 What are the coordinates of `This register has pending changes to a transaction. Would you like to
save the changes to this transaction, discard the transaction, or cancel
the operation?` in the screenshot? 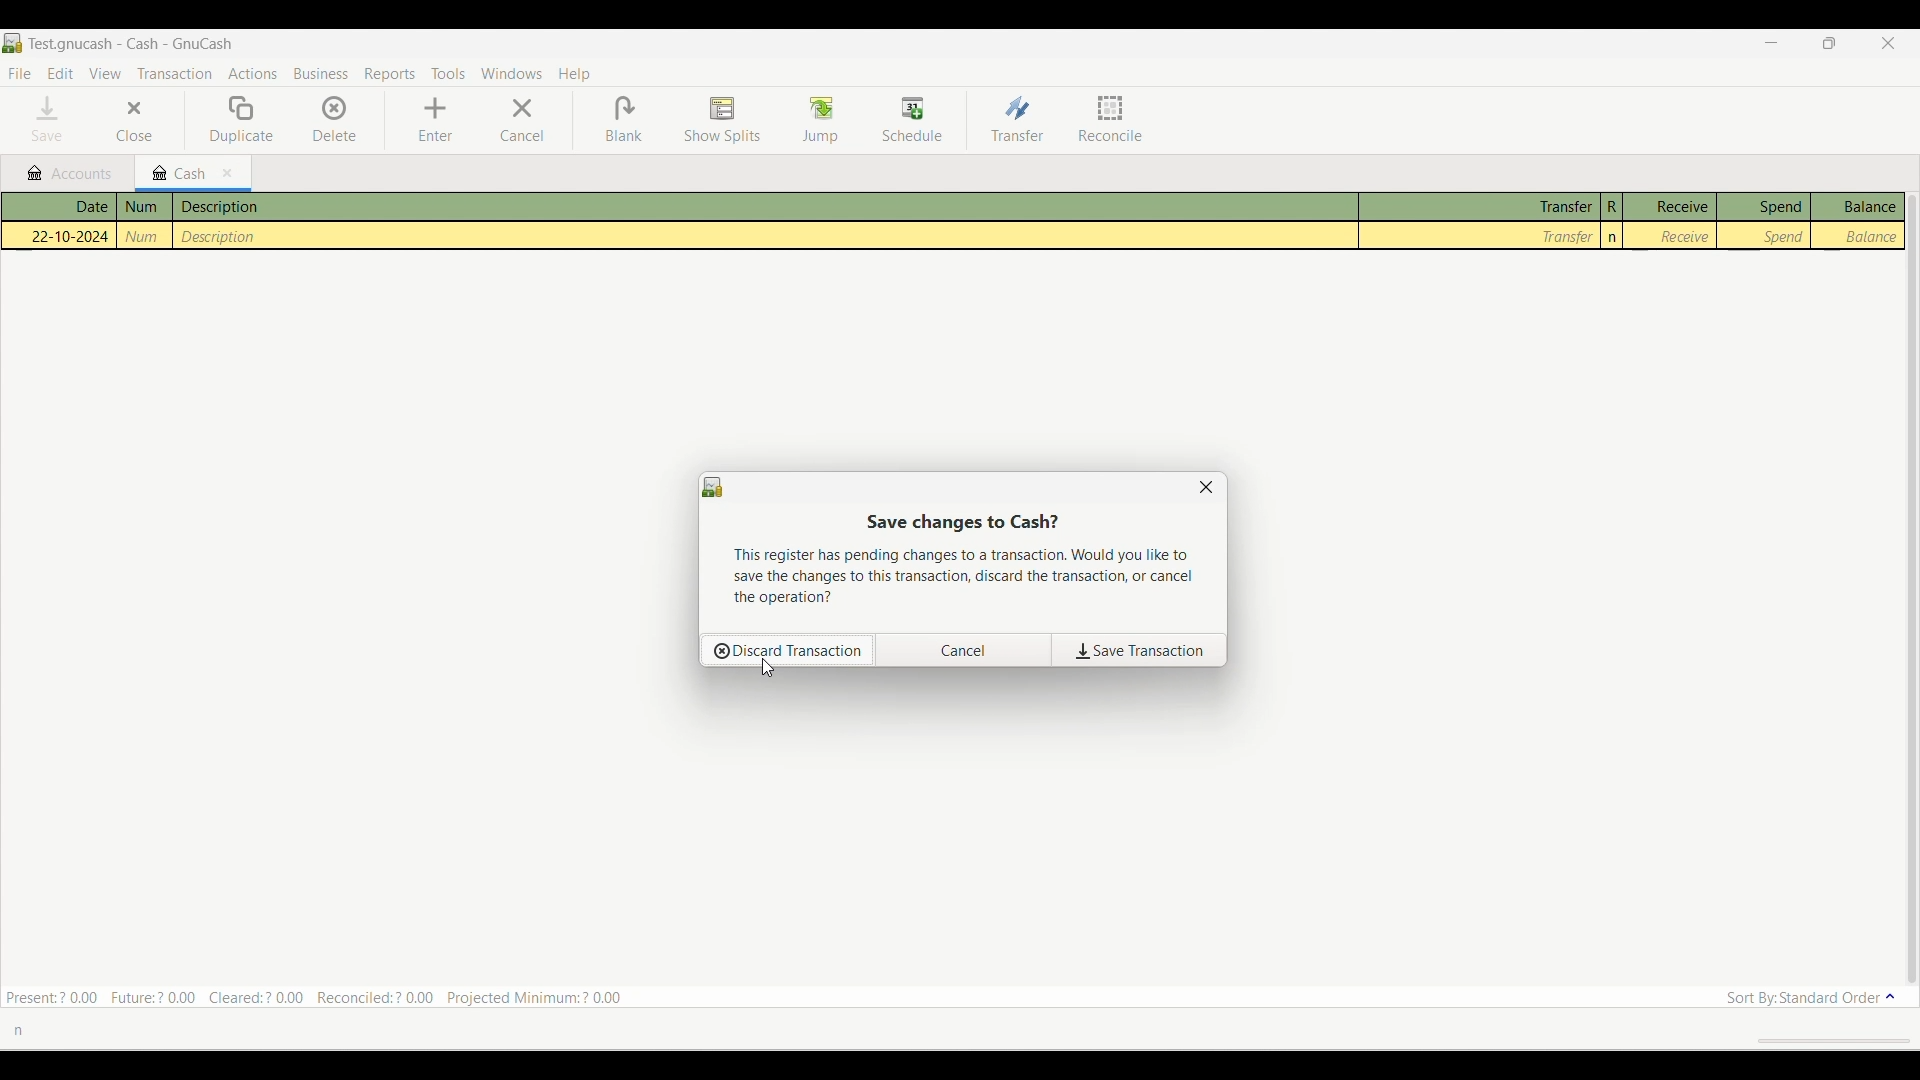 It's located at (971, 579).